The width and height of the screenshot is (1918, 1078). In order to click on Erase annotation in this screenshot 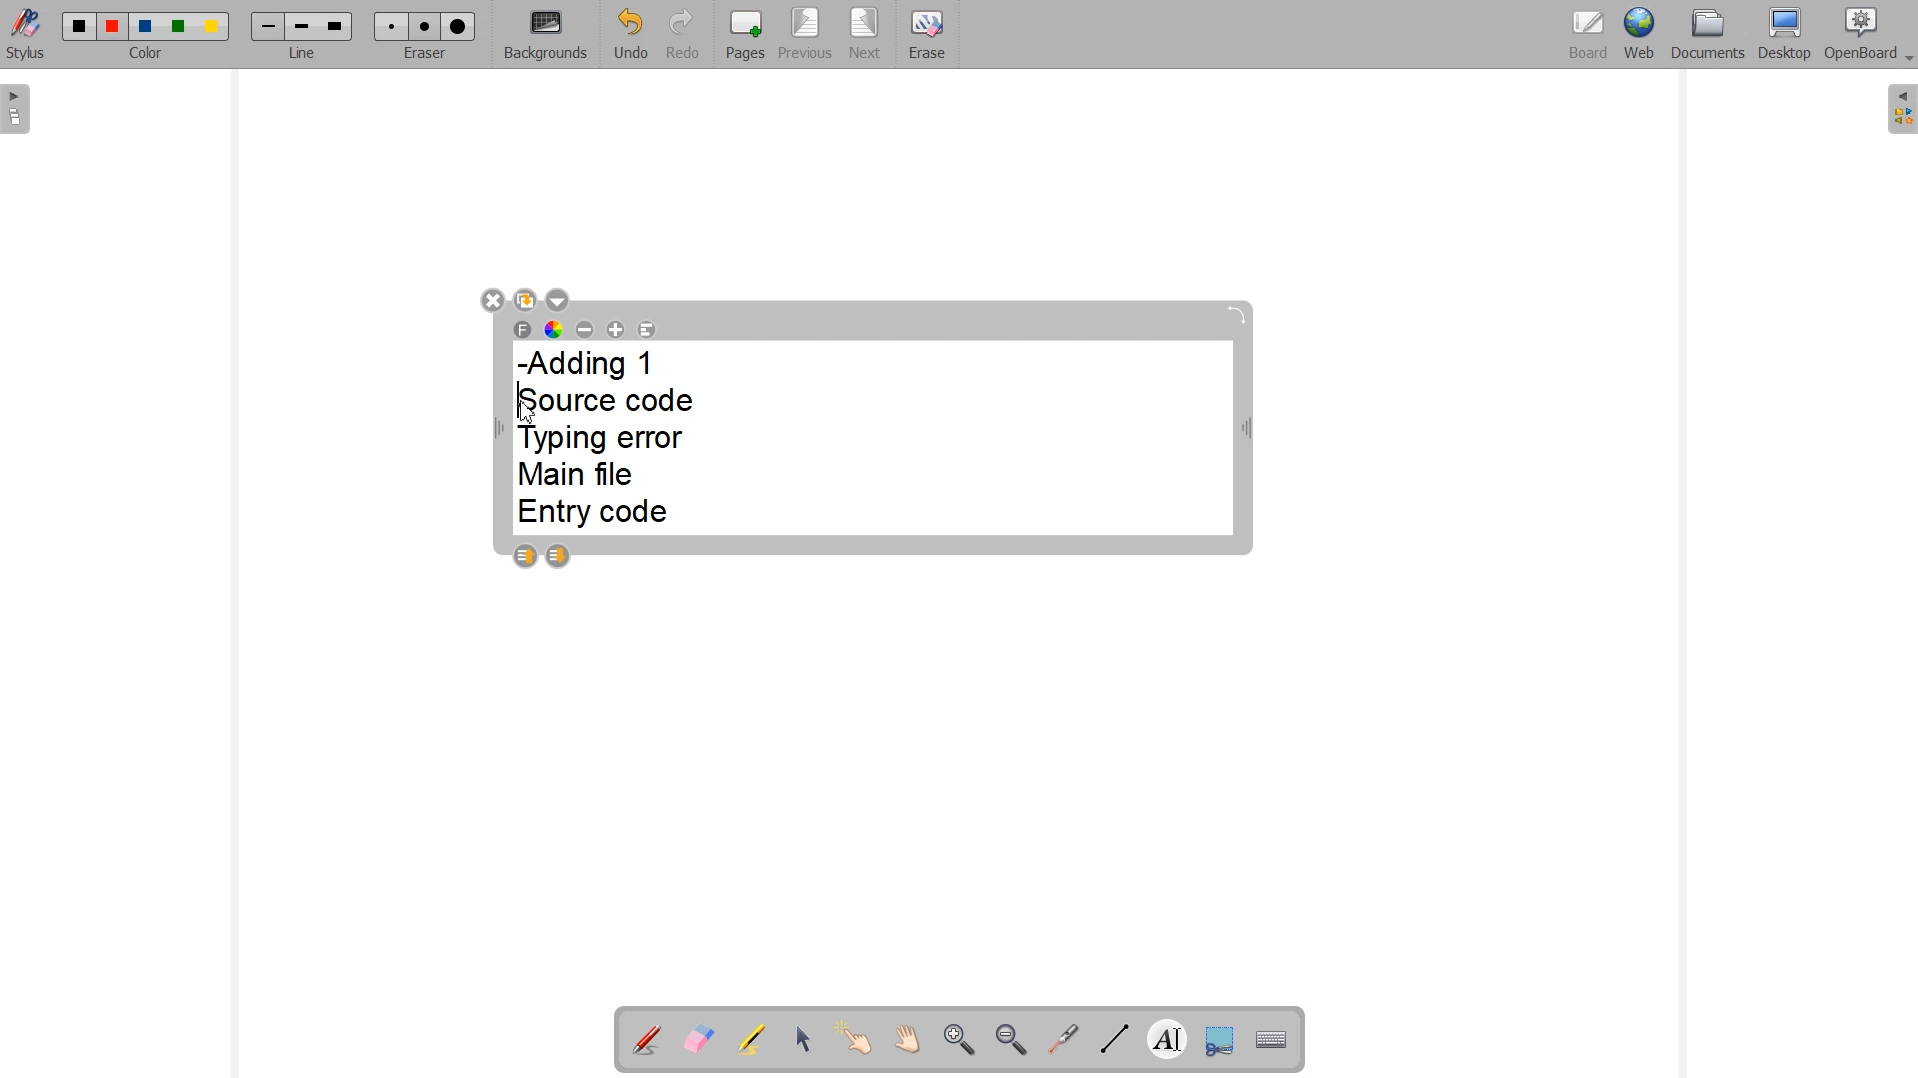, I will do `click(699, 1038)`.